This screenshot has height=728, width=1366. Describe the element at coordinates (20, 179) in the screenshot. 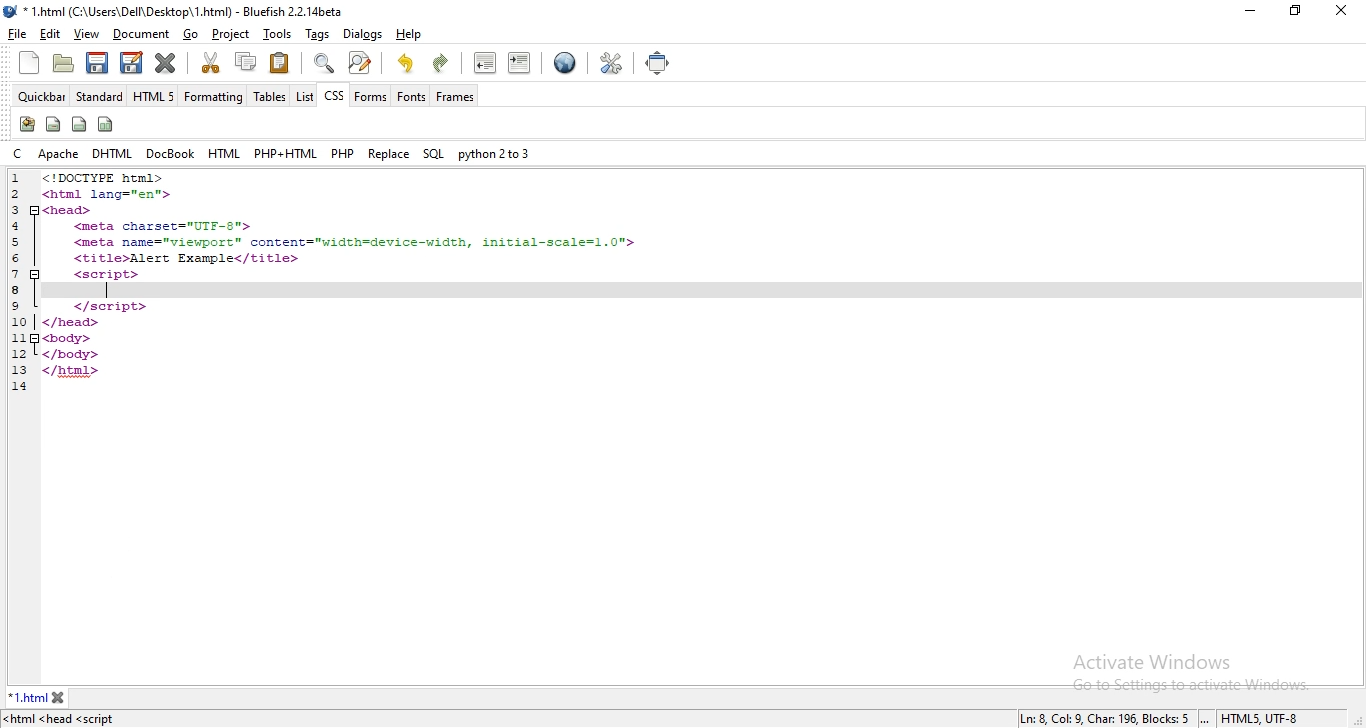

I see `1` at that location.